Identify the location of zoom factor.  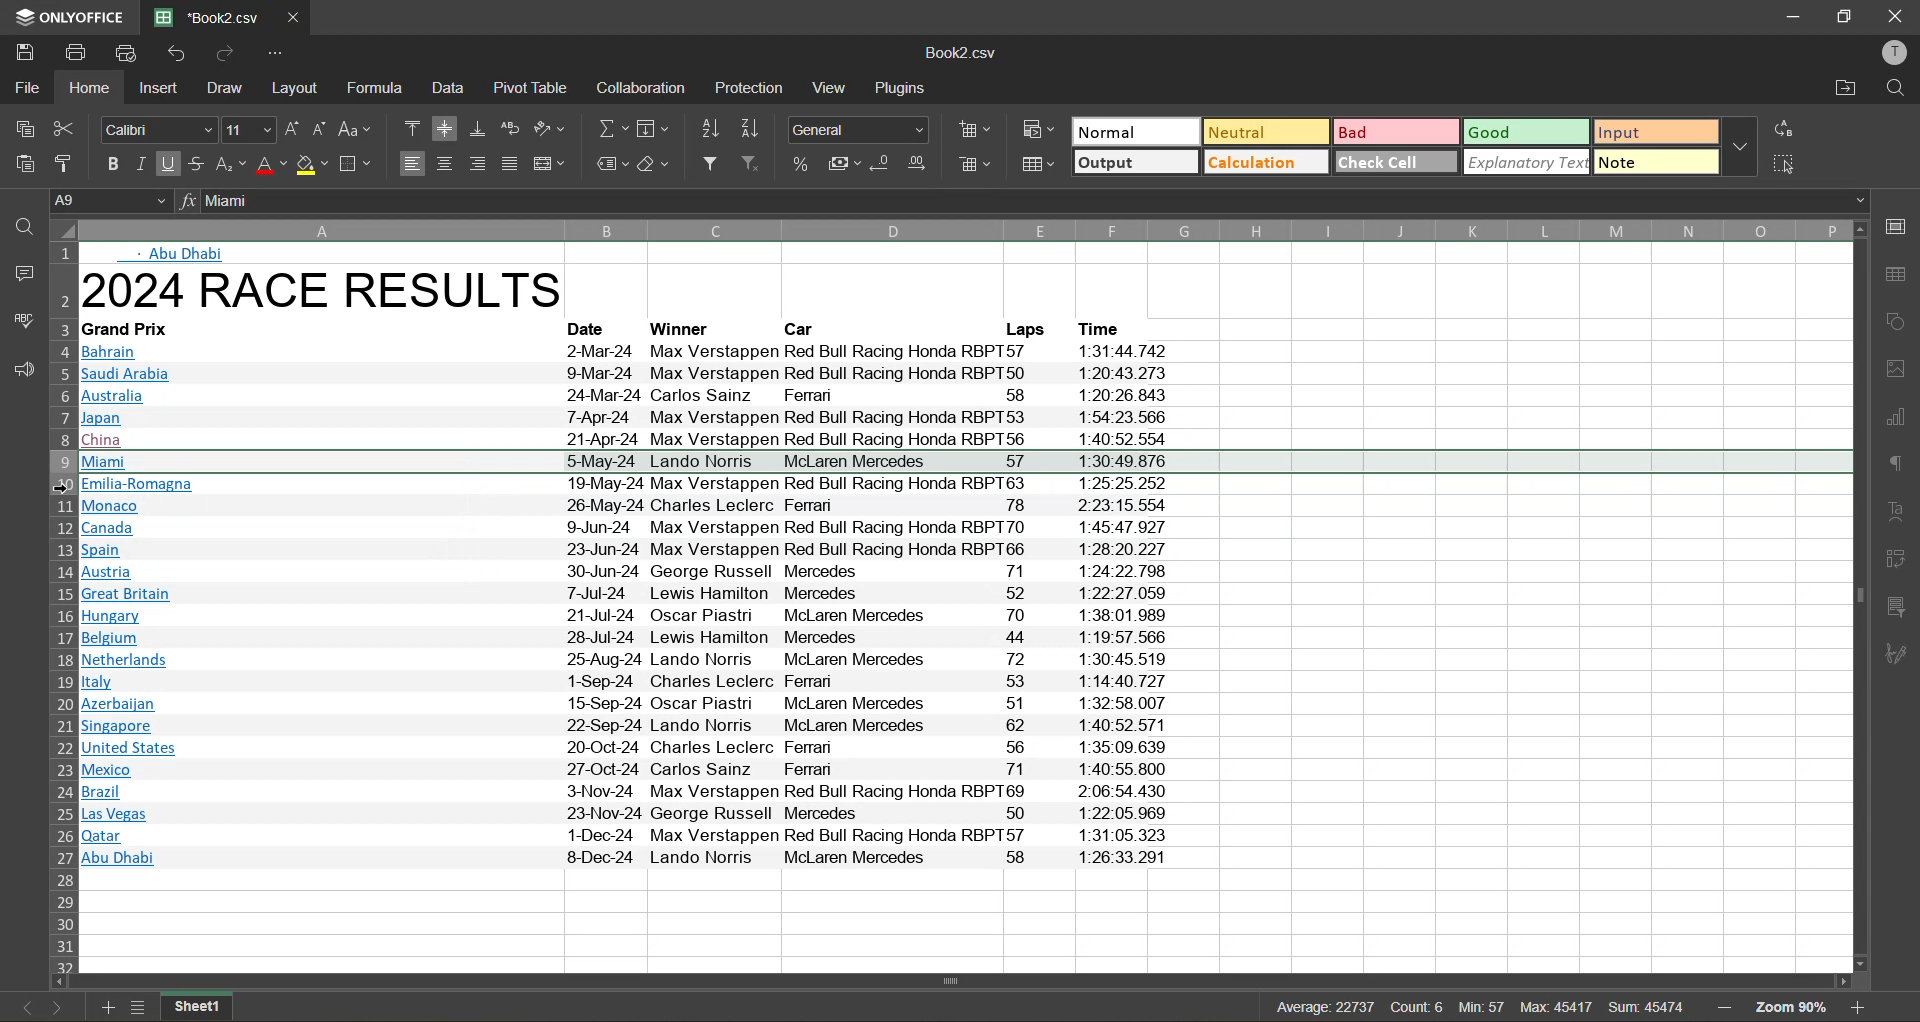
(1790, 1007).